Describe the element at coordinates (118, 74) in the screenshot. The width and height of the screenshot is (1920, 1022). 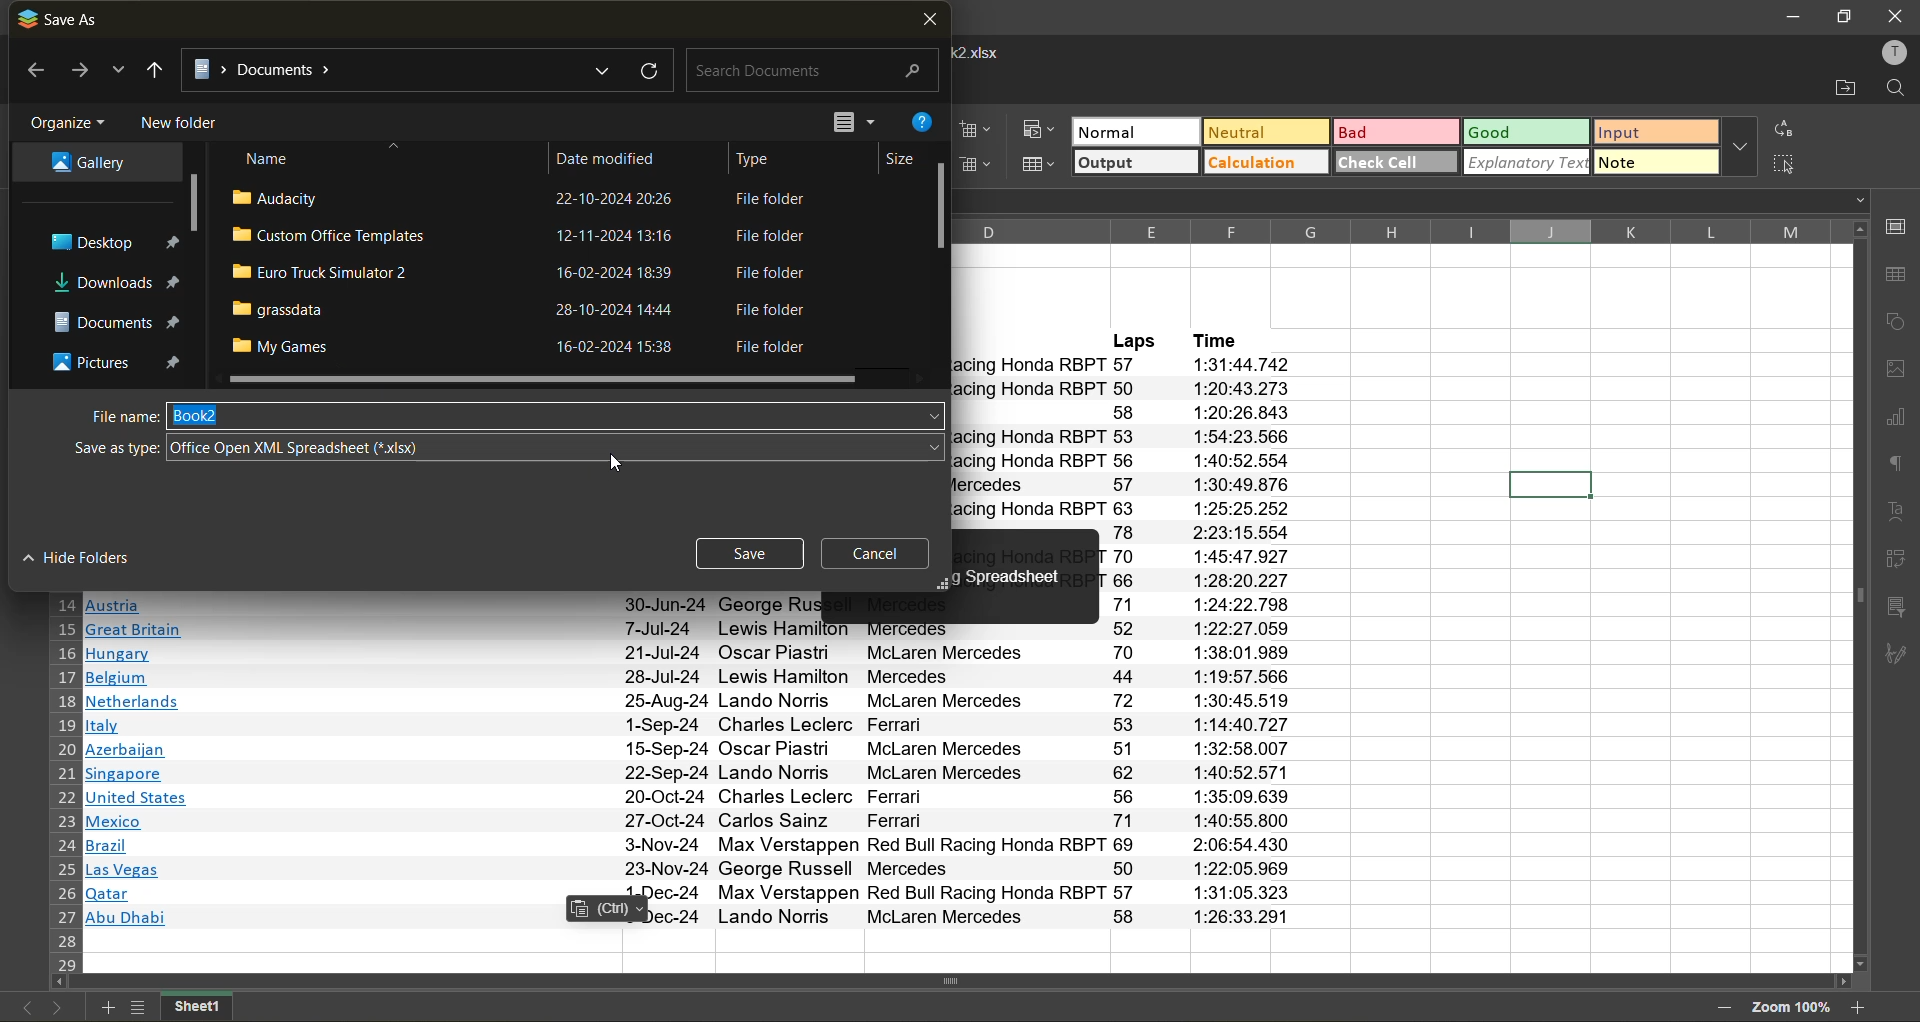
I see `browse` at that location.